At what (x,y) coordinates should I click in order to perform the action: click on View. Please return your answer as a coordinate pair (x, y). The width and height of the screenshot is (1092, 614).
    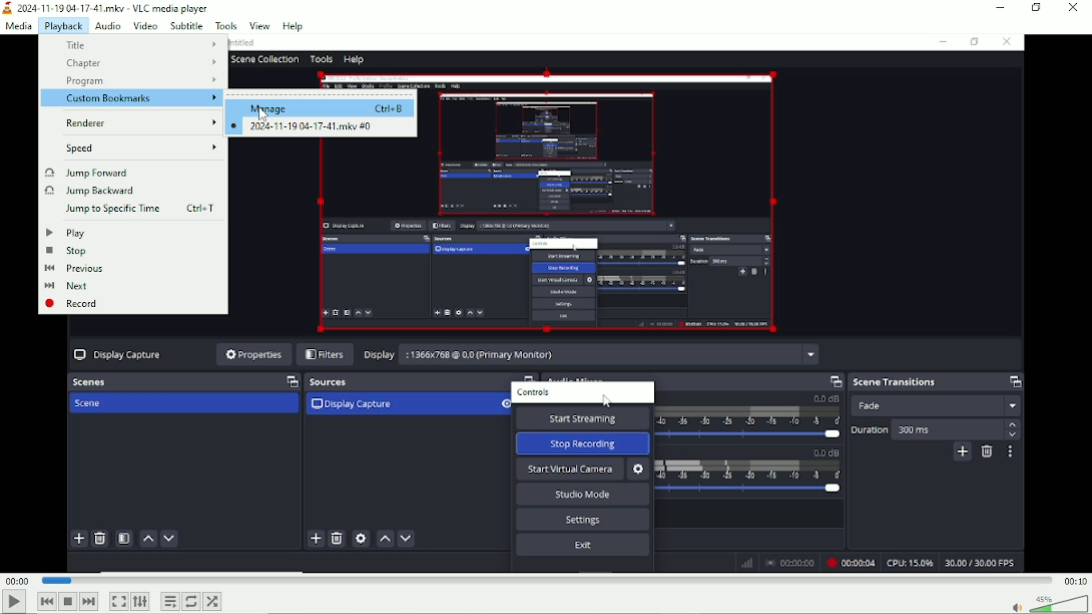
    Looking at the image, I should click on (258, 25).